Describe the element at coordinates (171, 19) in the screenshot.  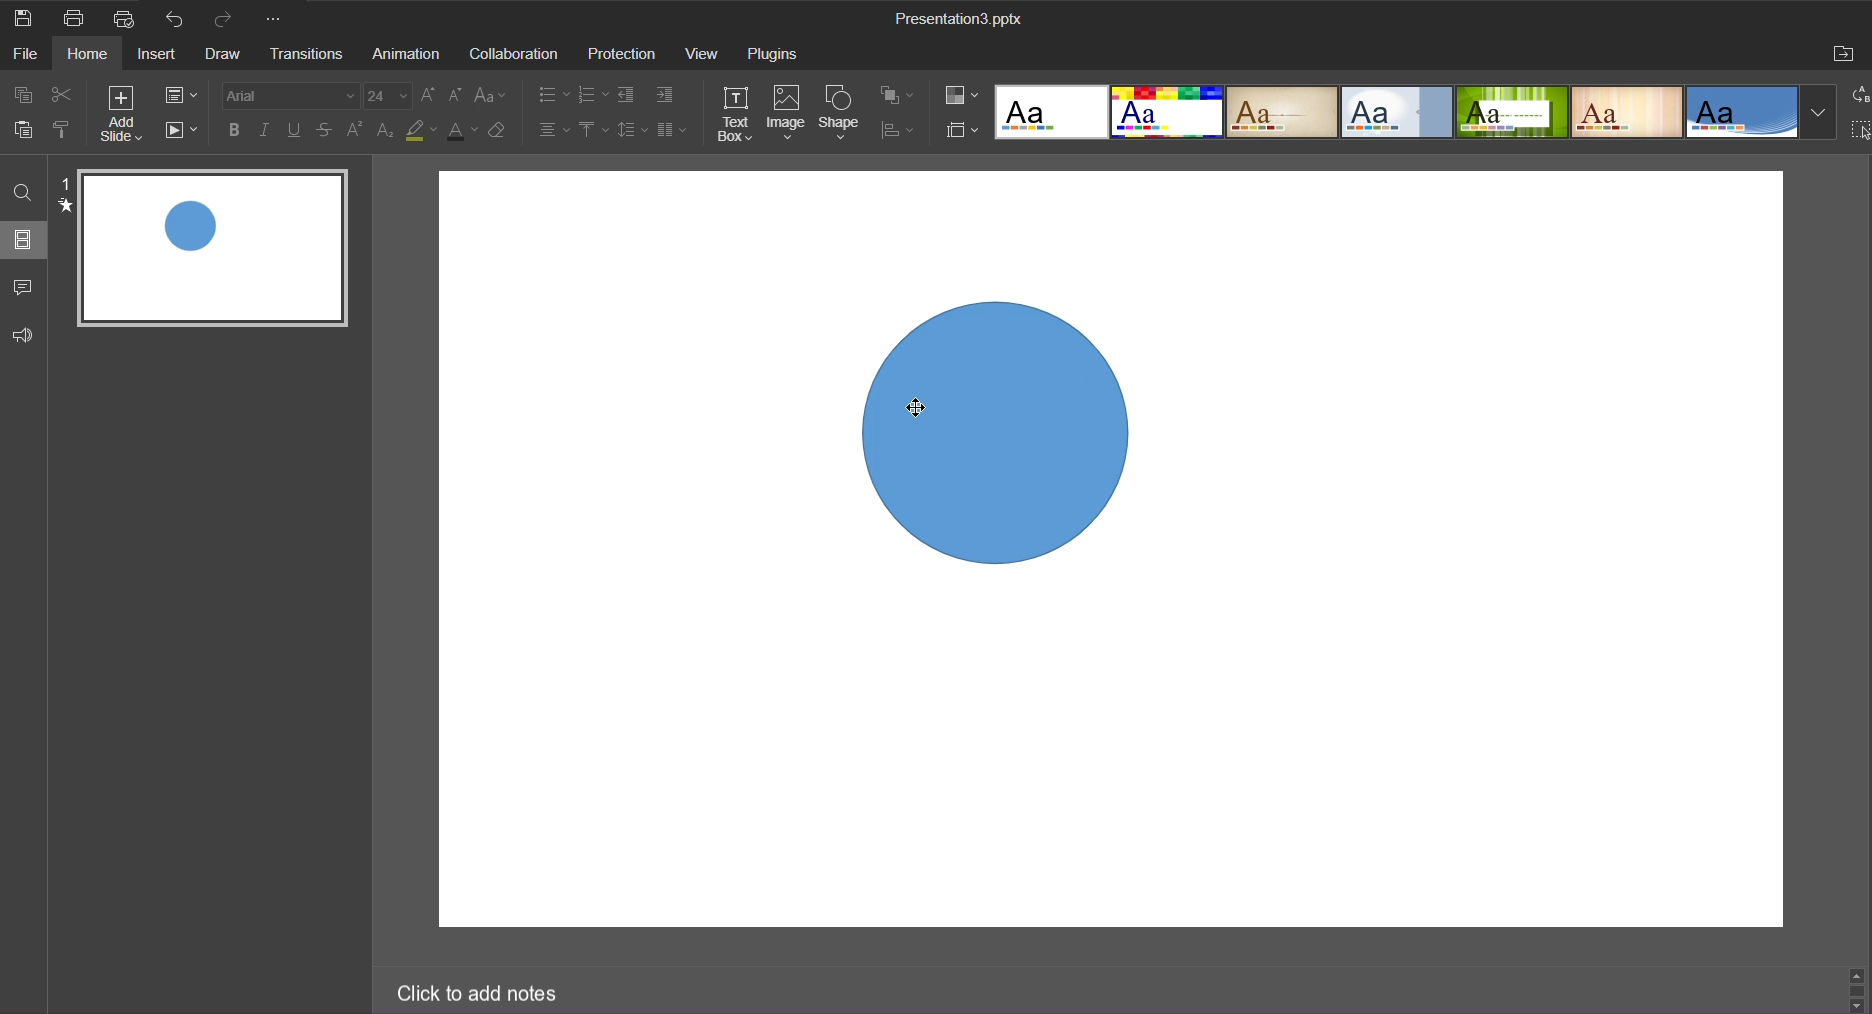
I see `Undo` at that location.